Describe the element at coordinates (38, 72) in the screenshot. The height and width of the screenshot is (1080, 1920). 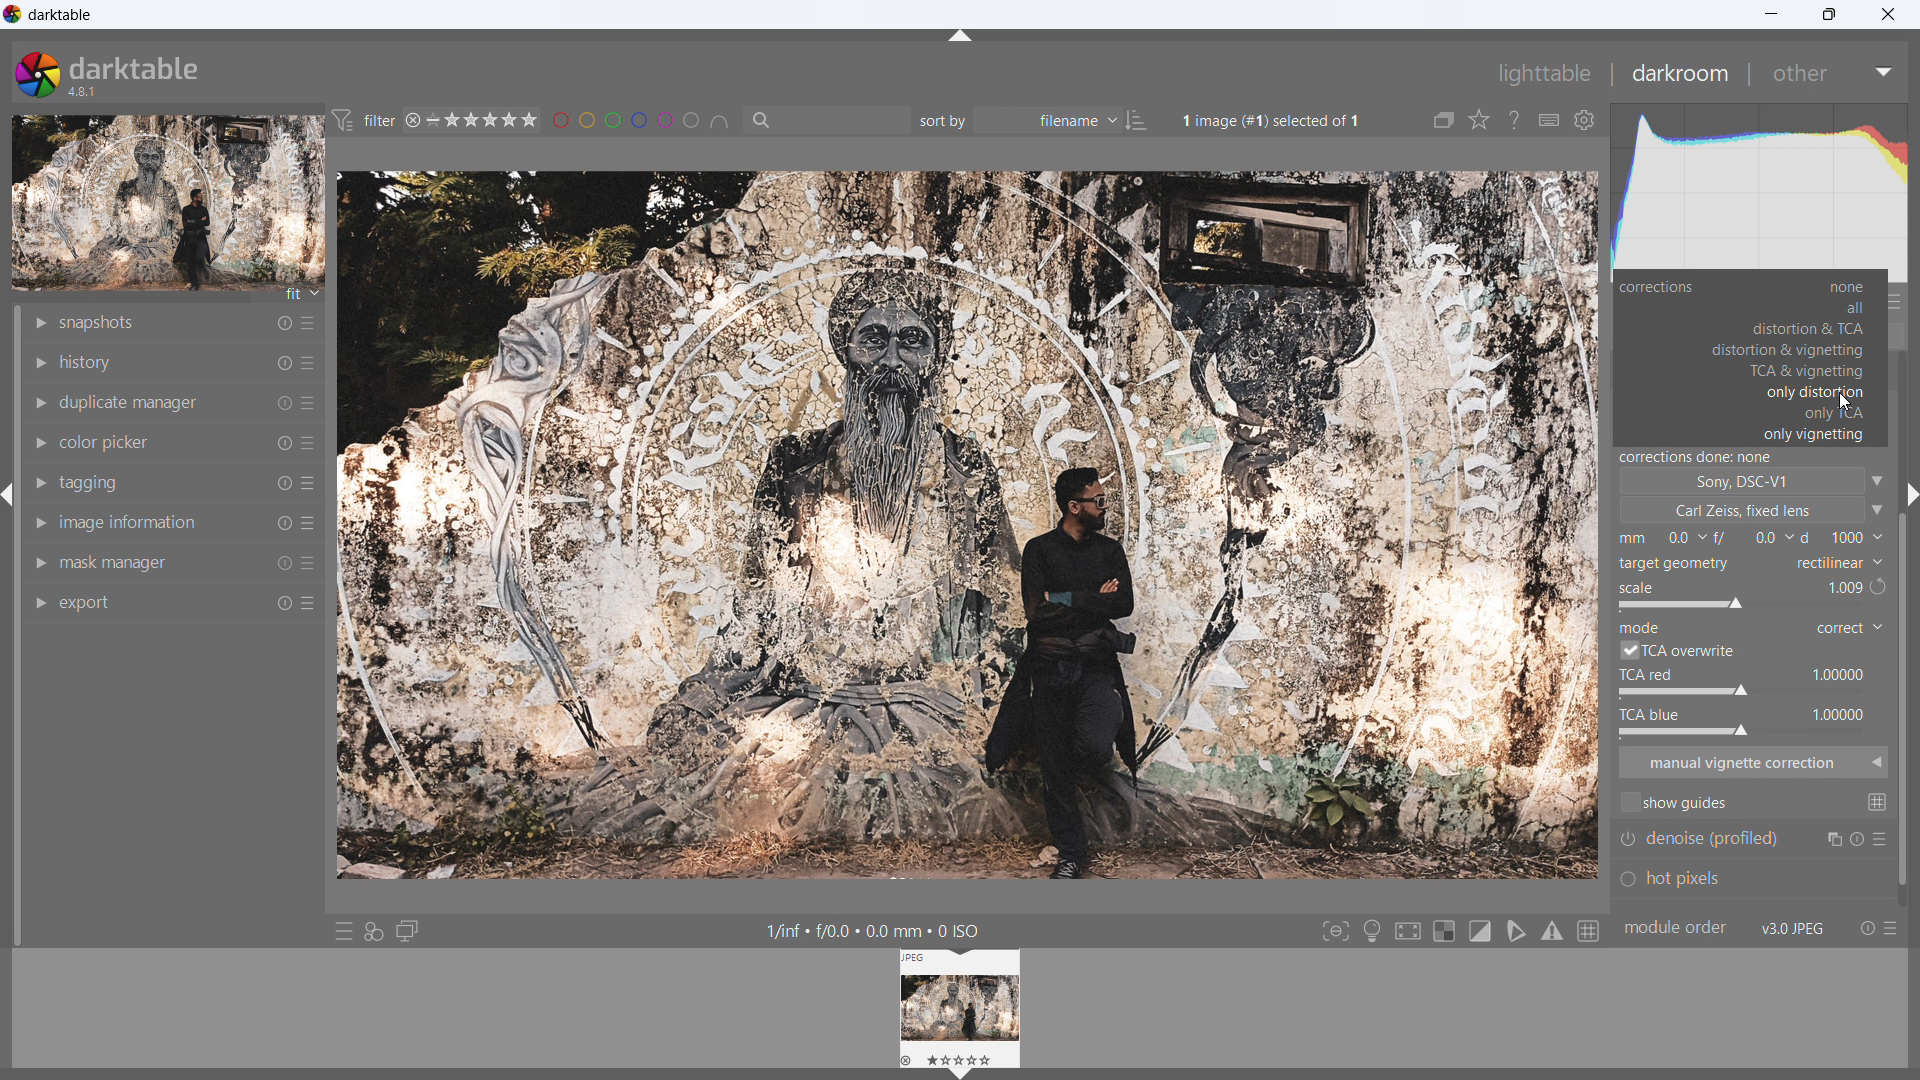
I see `logo` at that location.